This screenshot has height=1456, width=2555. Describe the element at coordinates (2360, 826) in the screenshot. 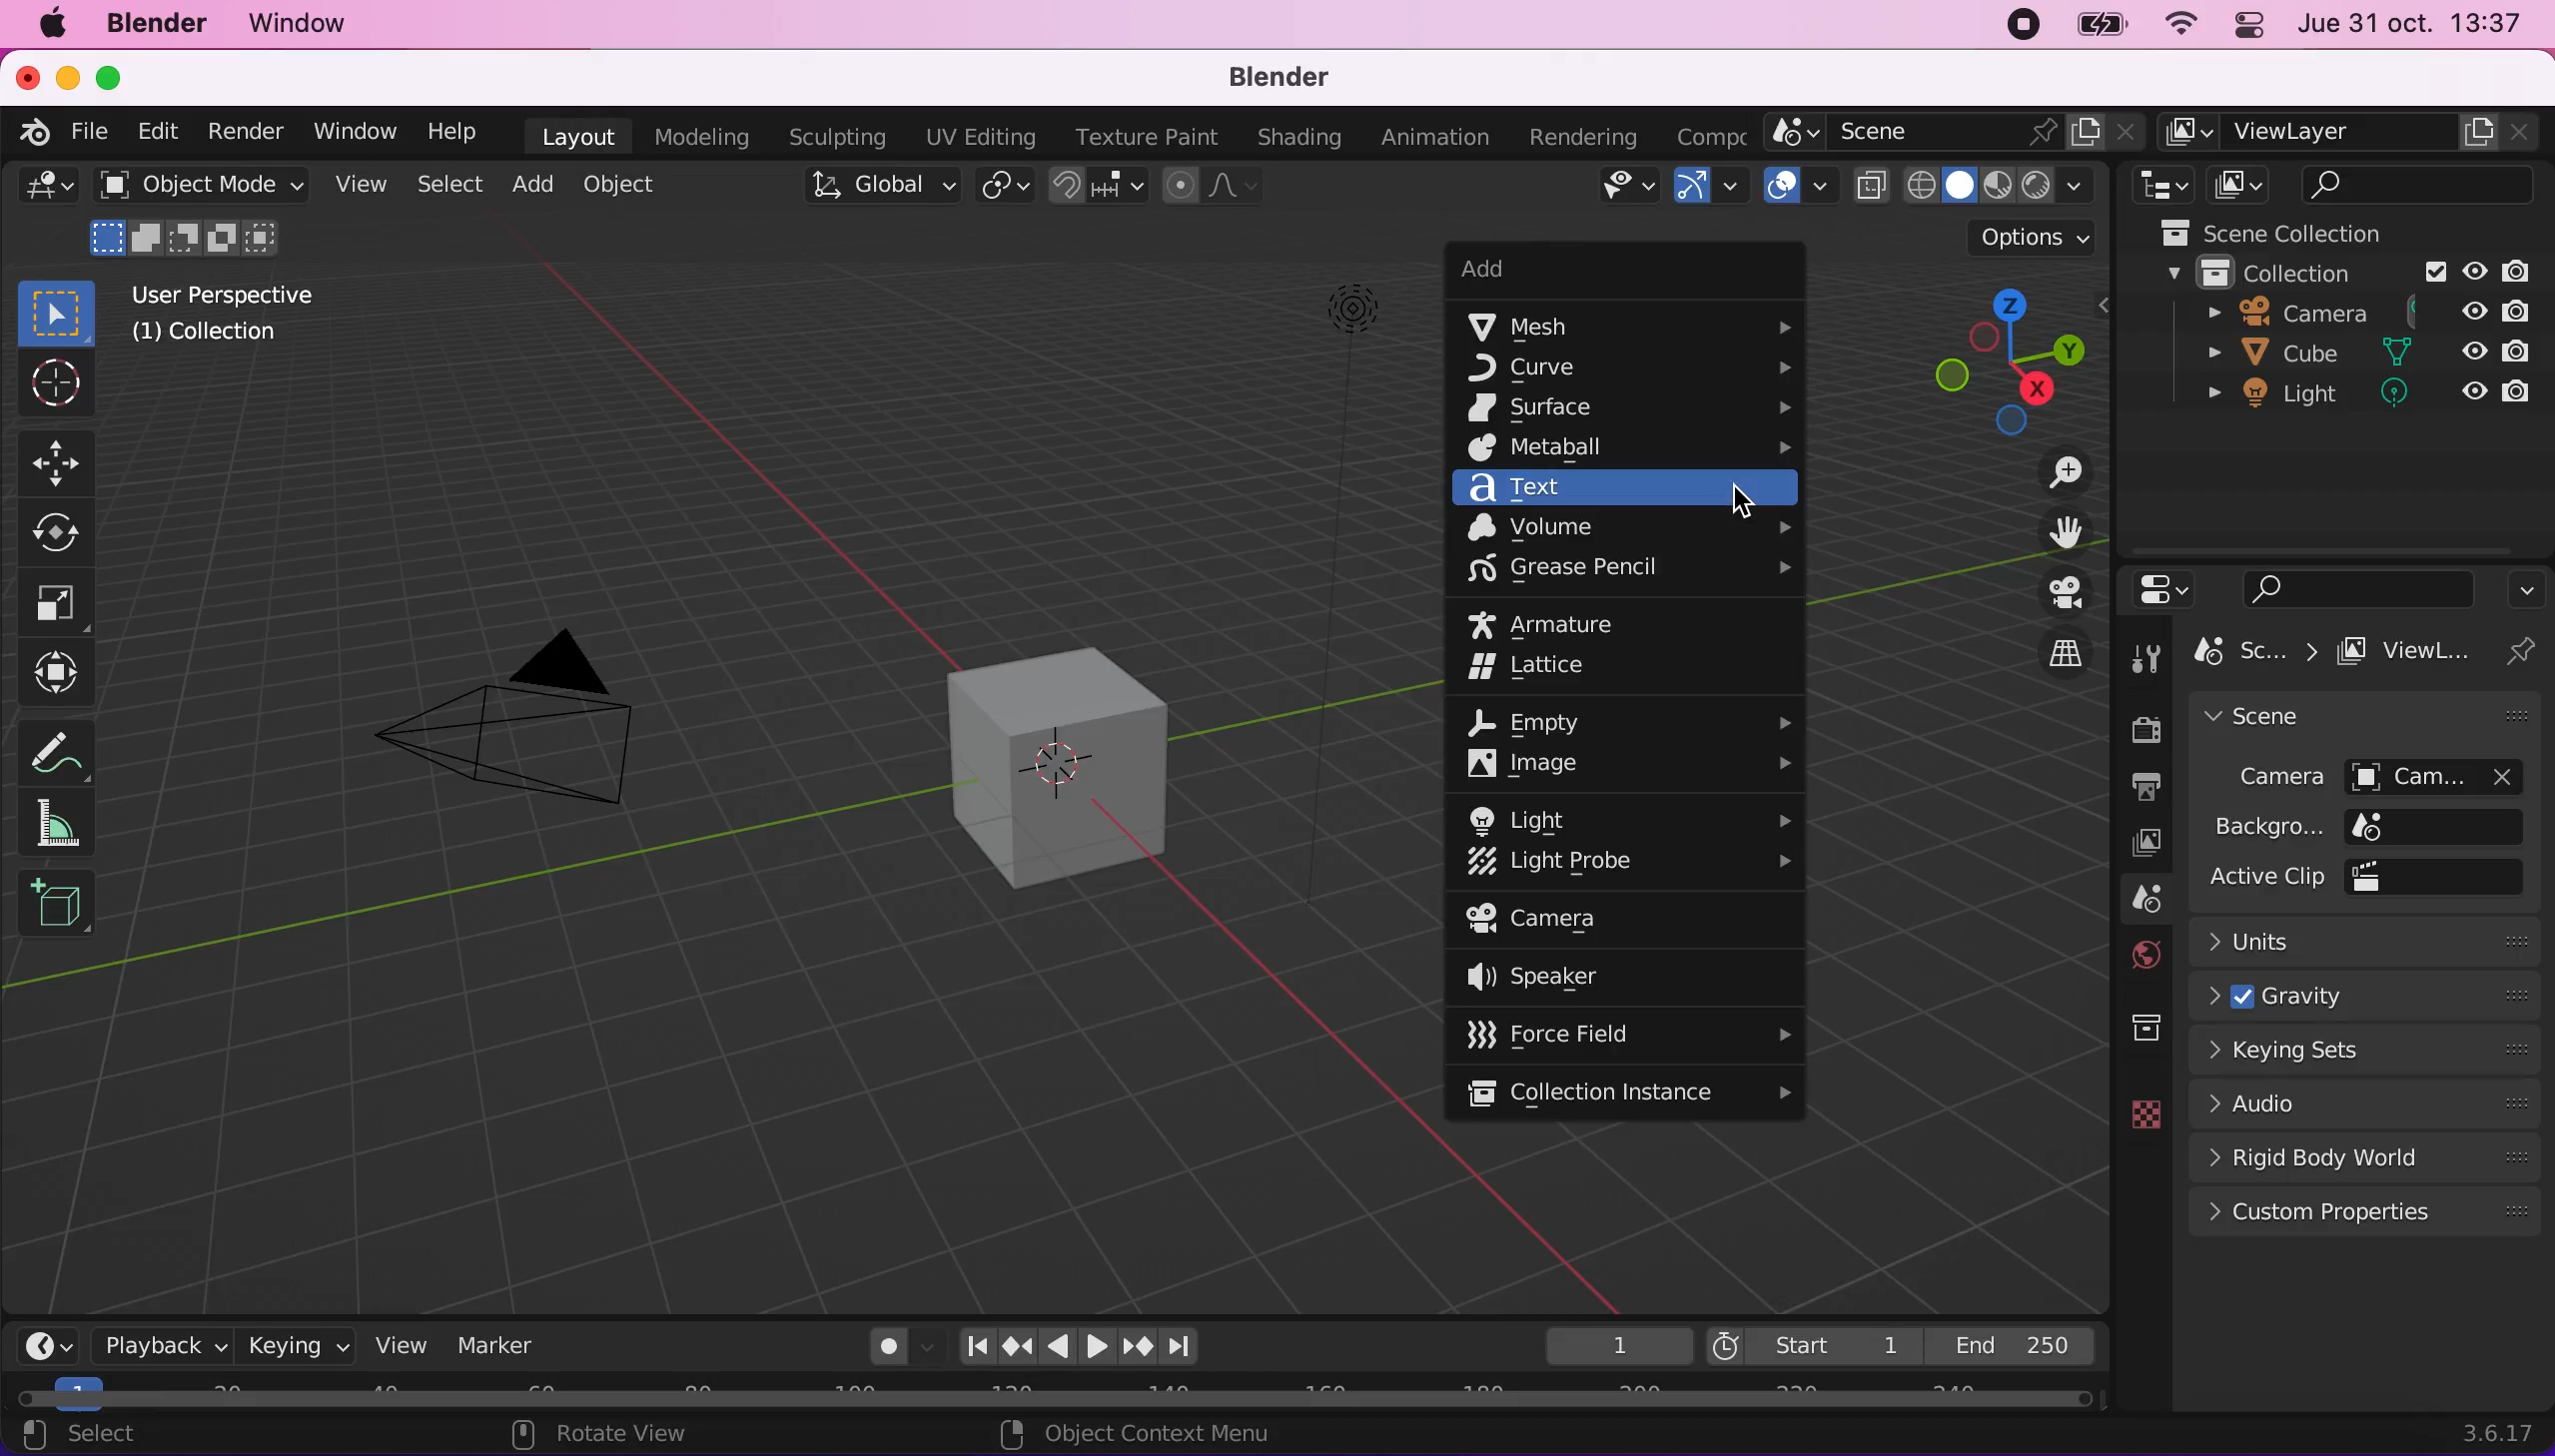

I see `background` at that location.